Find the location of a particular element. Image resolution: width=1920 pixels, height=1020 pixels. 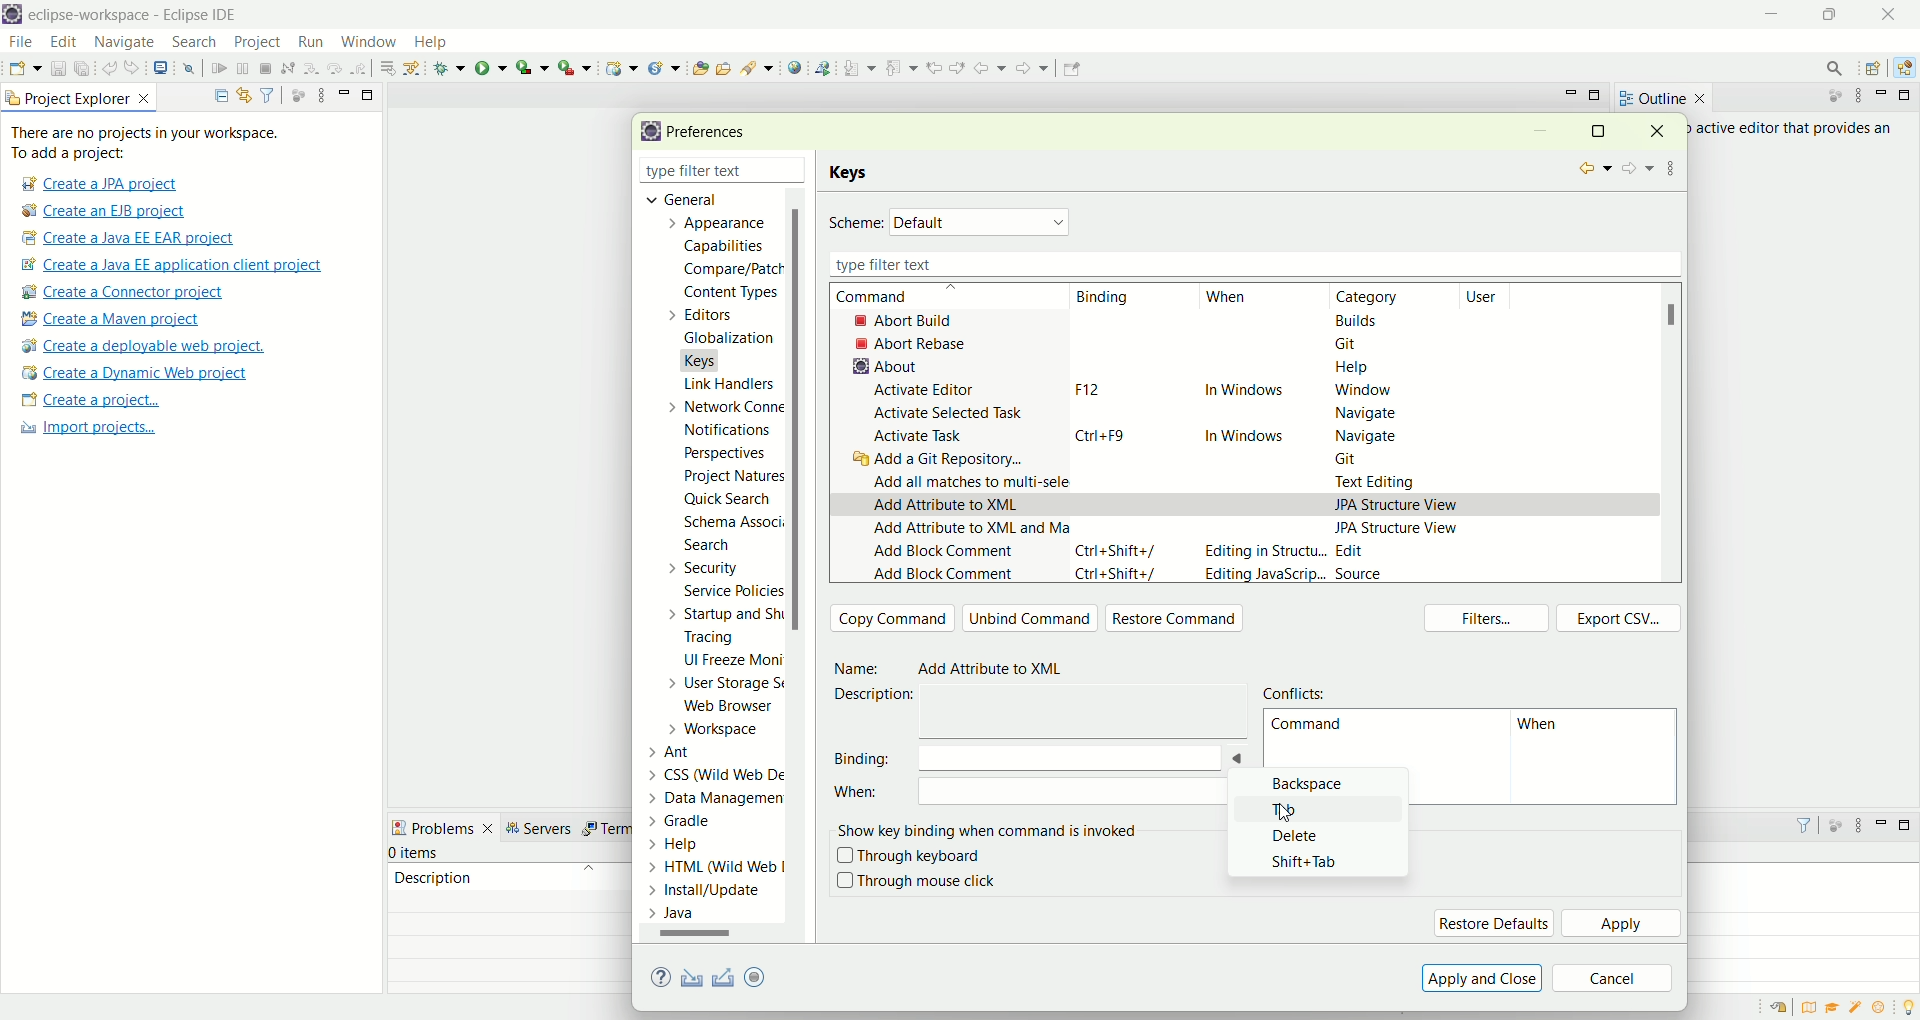

search is located at coordinates (1828, 68).